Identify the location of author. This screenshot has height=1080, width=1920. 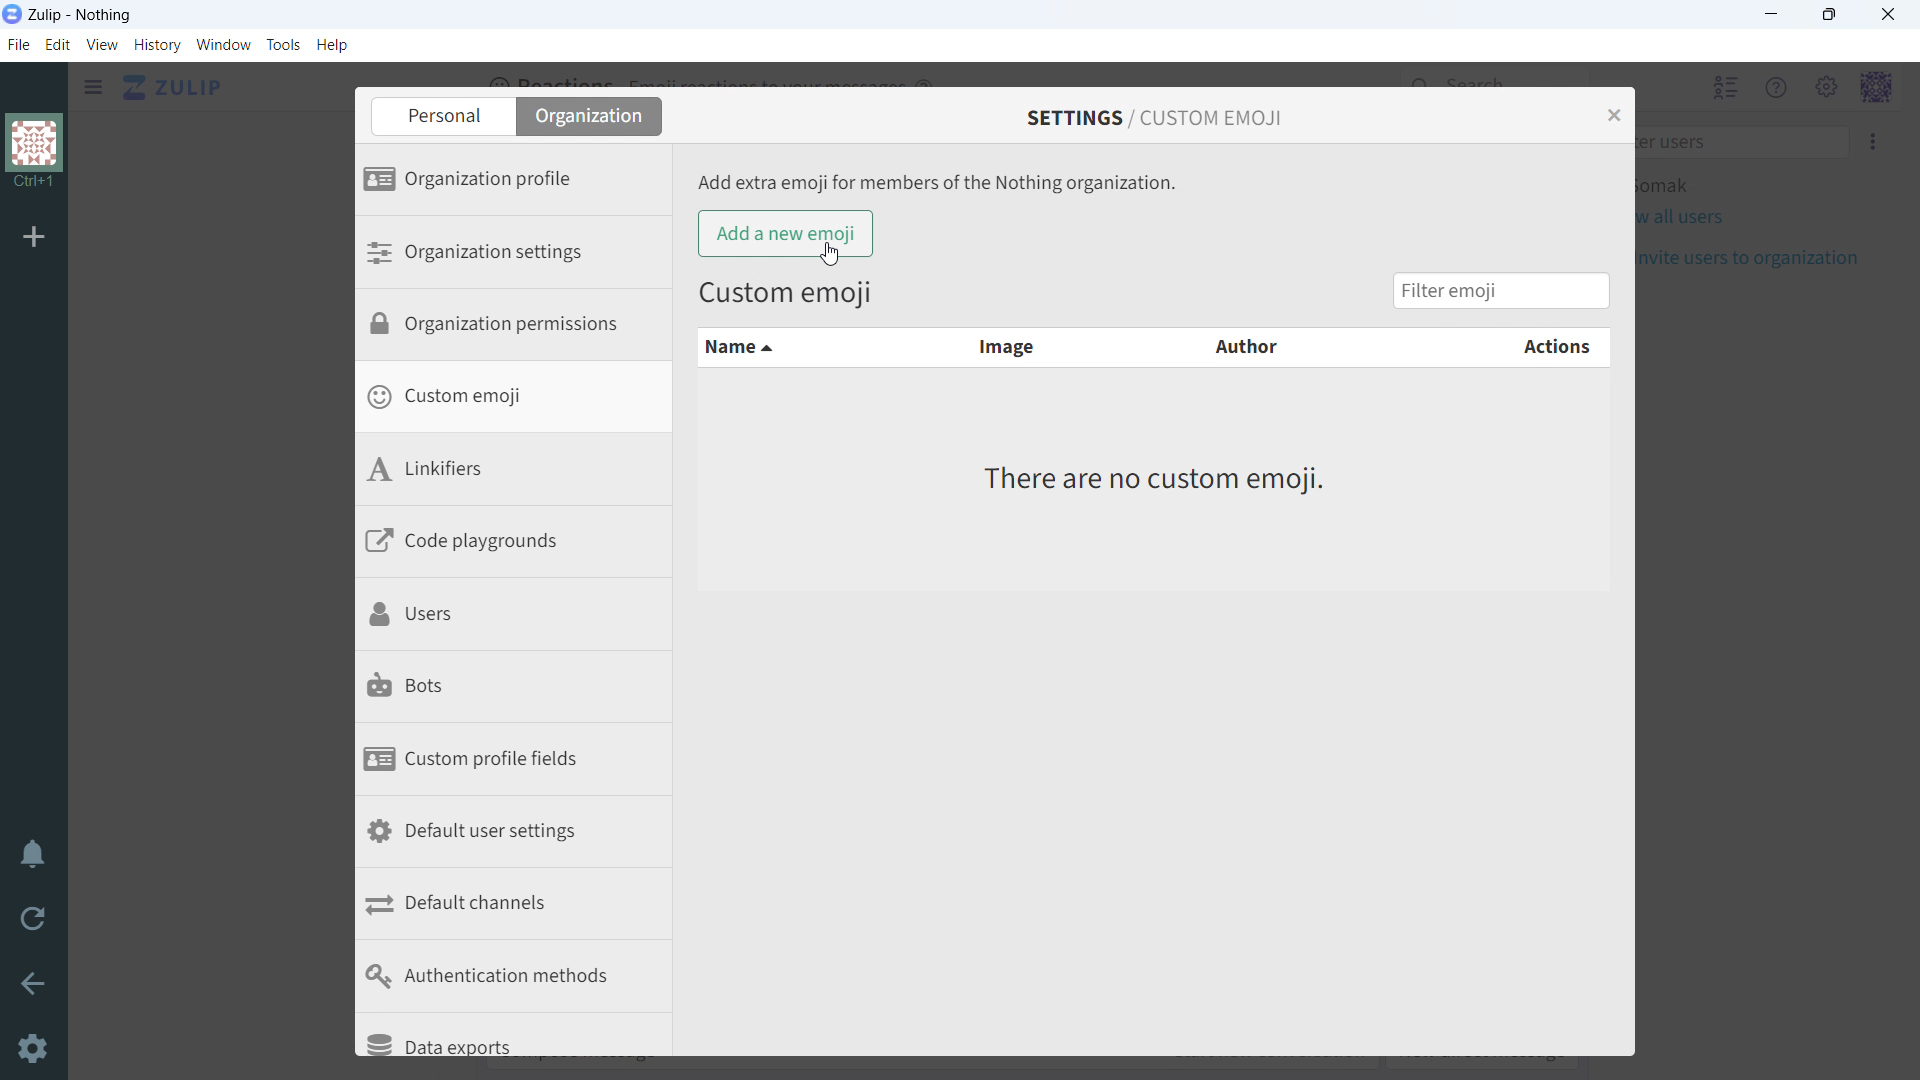
(1233, 348).